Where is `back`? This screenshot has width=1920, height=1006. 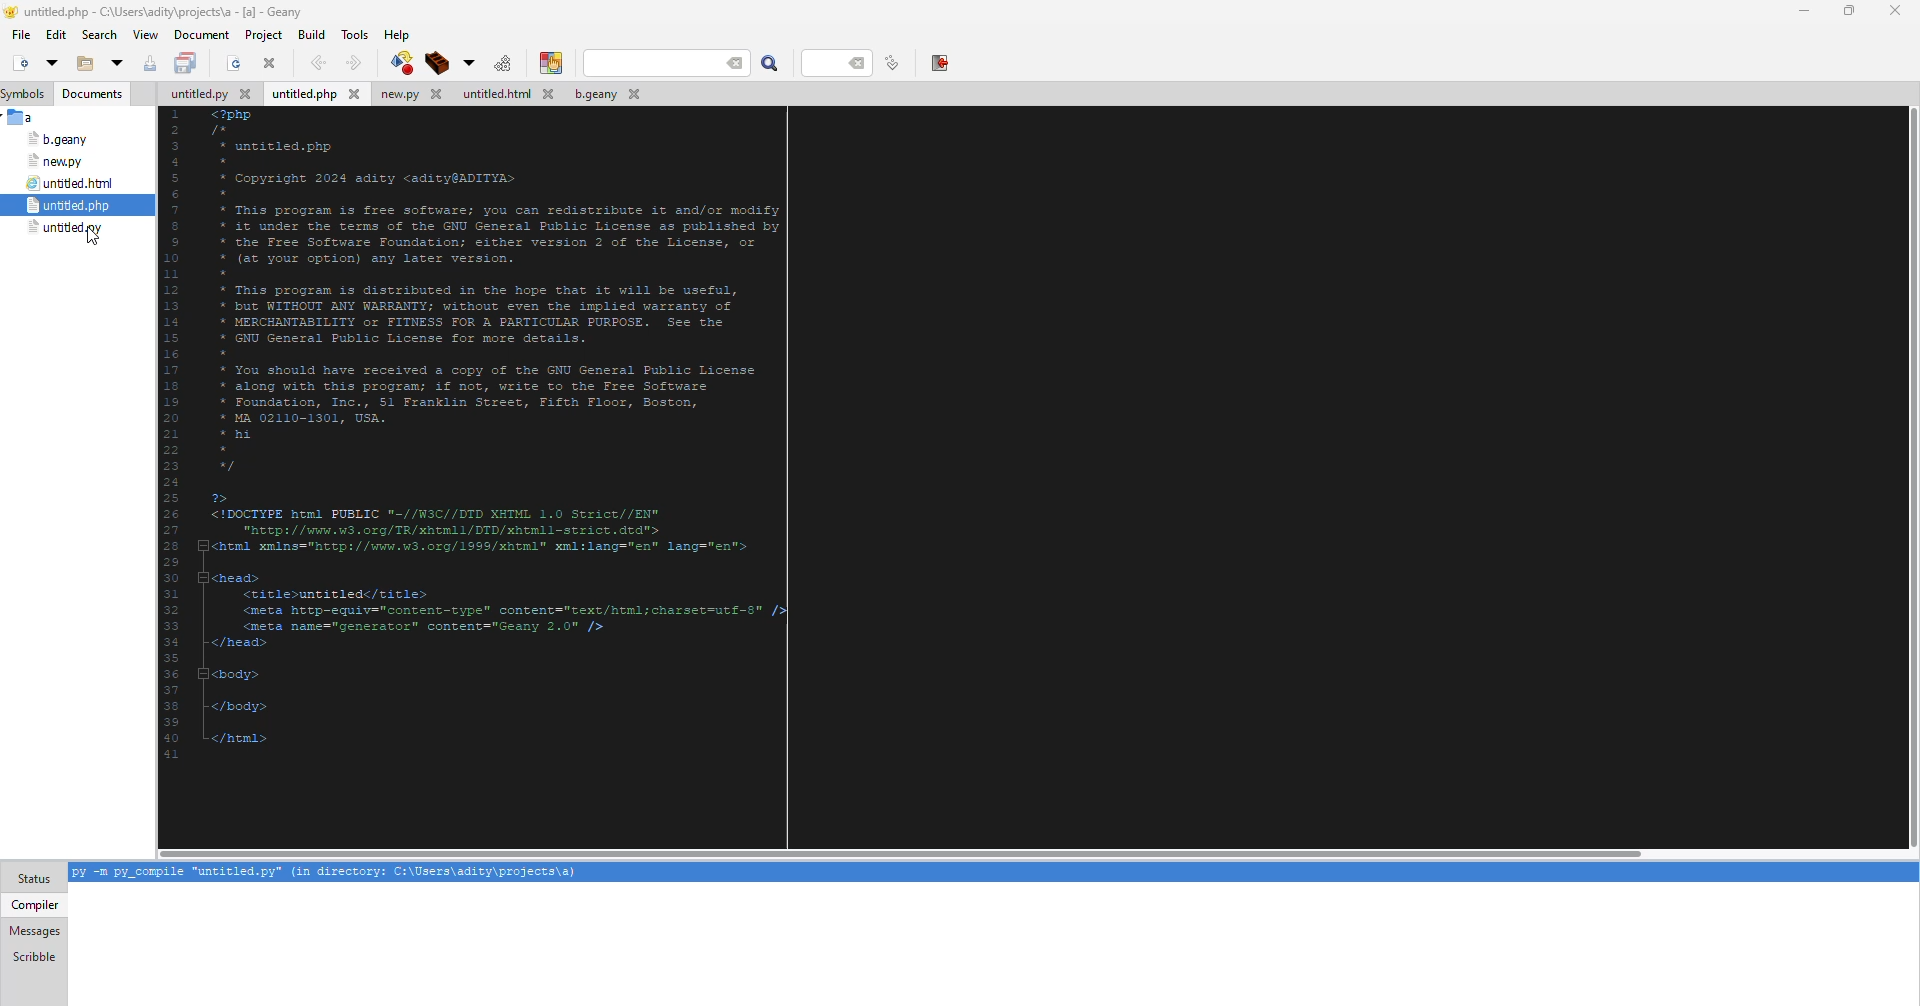
back is located at coordinates (320, 61).